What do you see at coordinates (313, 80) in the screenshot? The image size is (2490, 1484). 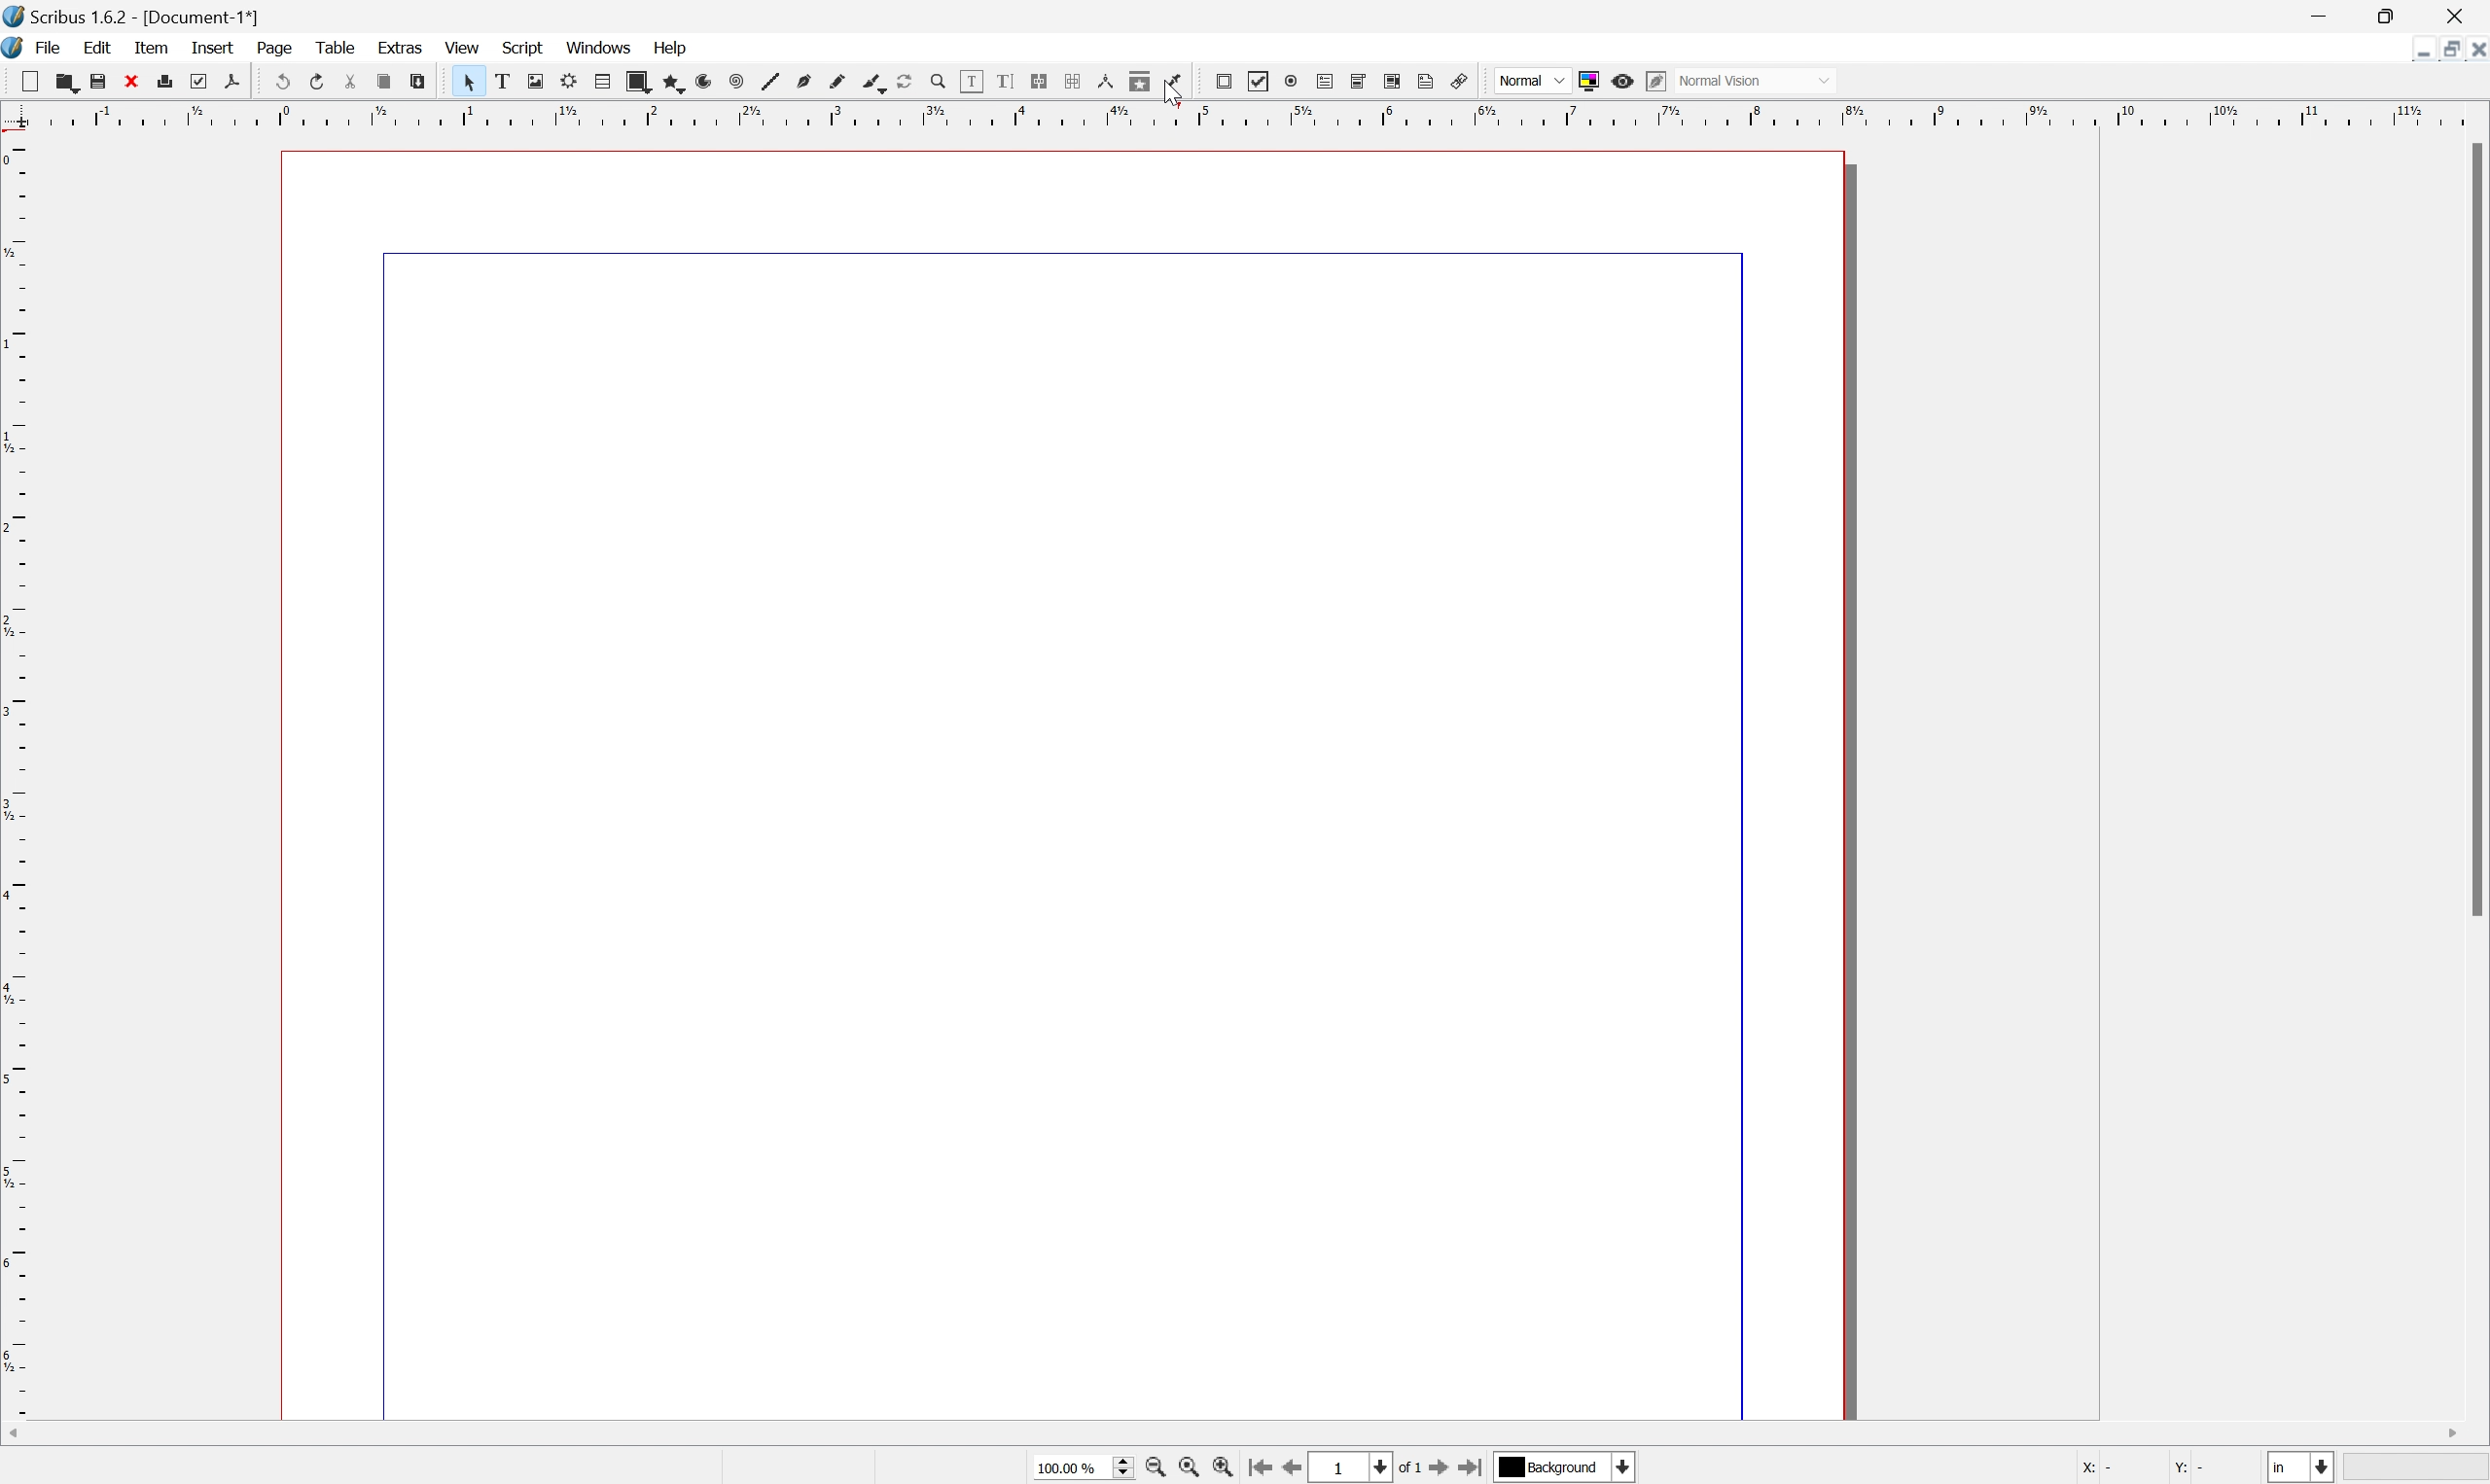 I see `redo` at bounding box center [313, 80].